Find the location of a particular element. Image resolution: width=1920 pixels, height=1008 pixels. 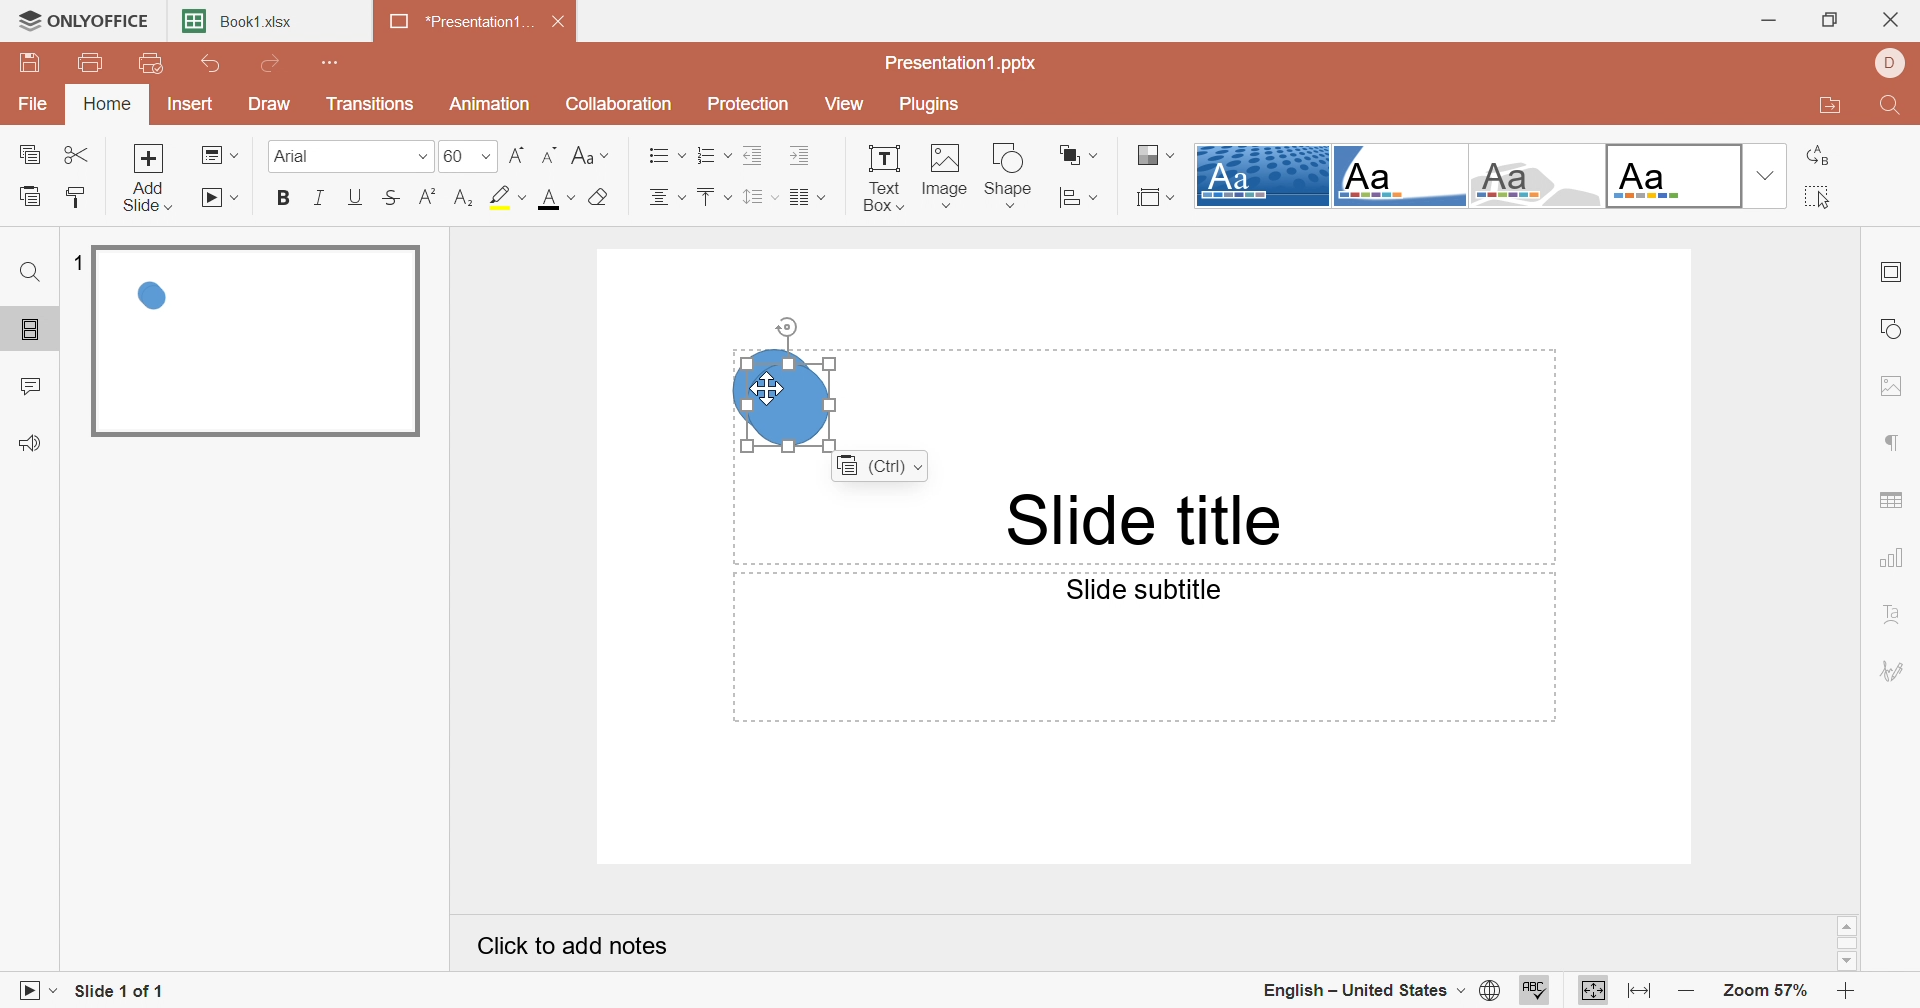

Set document language is located at coordinates (1493, 991).